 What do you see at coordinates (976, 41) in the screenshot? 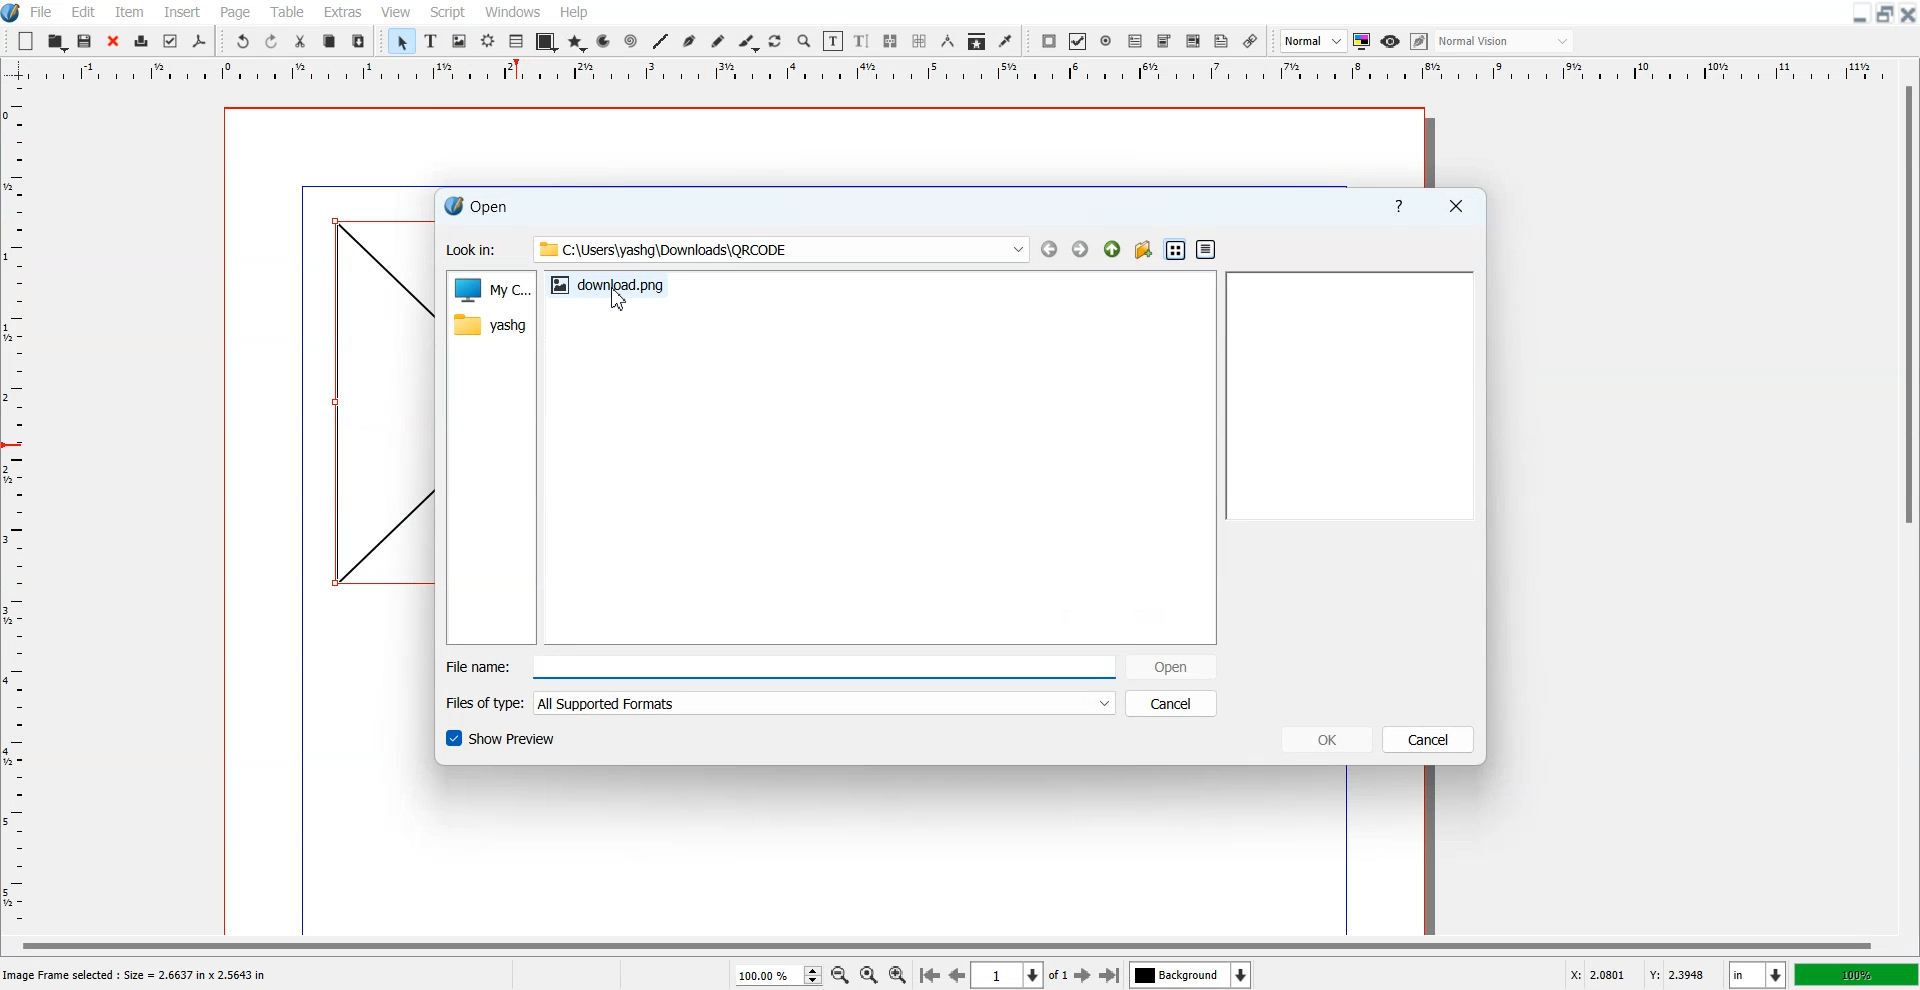
I see `Copy Item Properties` at bounding box center [976, 41].